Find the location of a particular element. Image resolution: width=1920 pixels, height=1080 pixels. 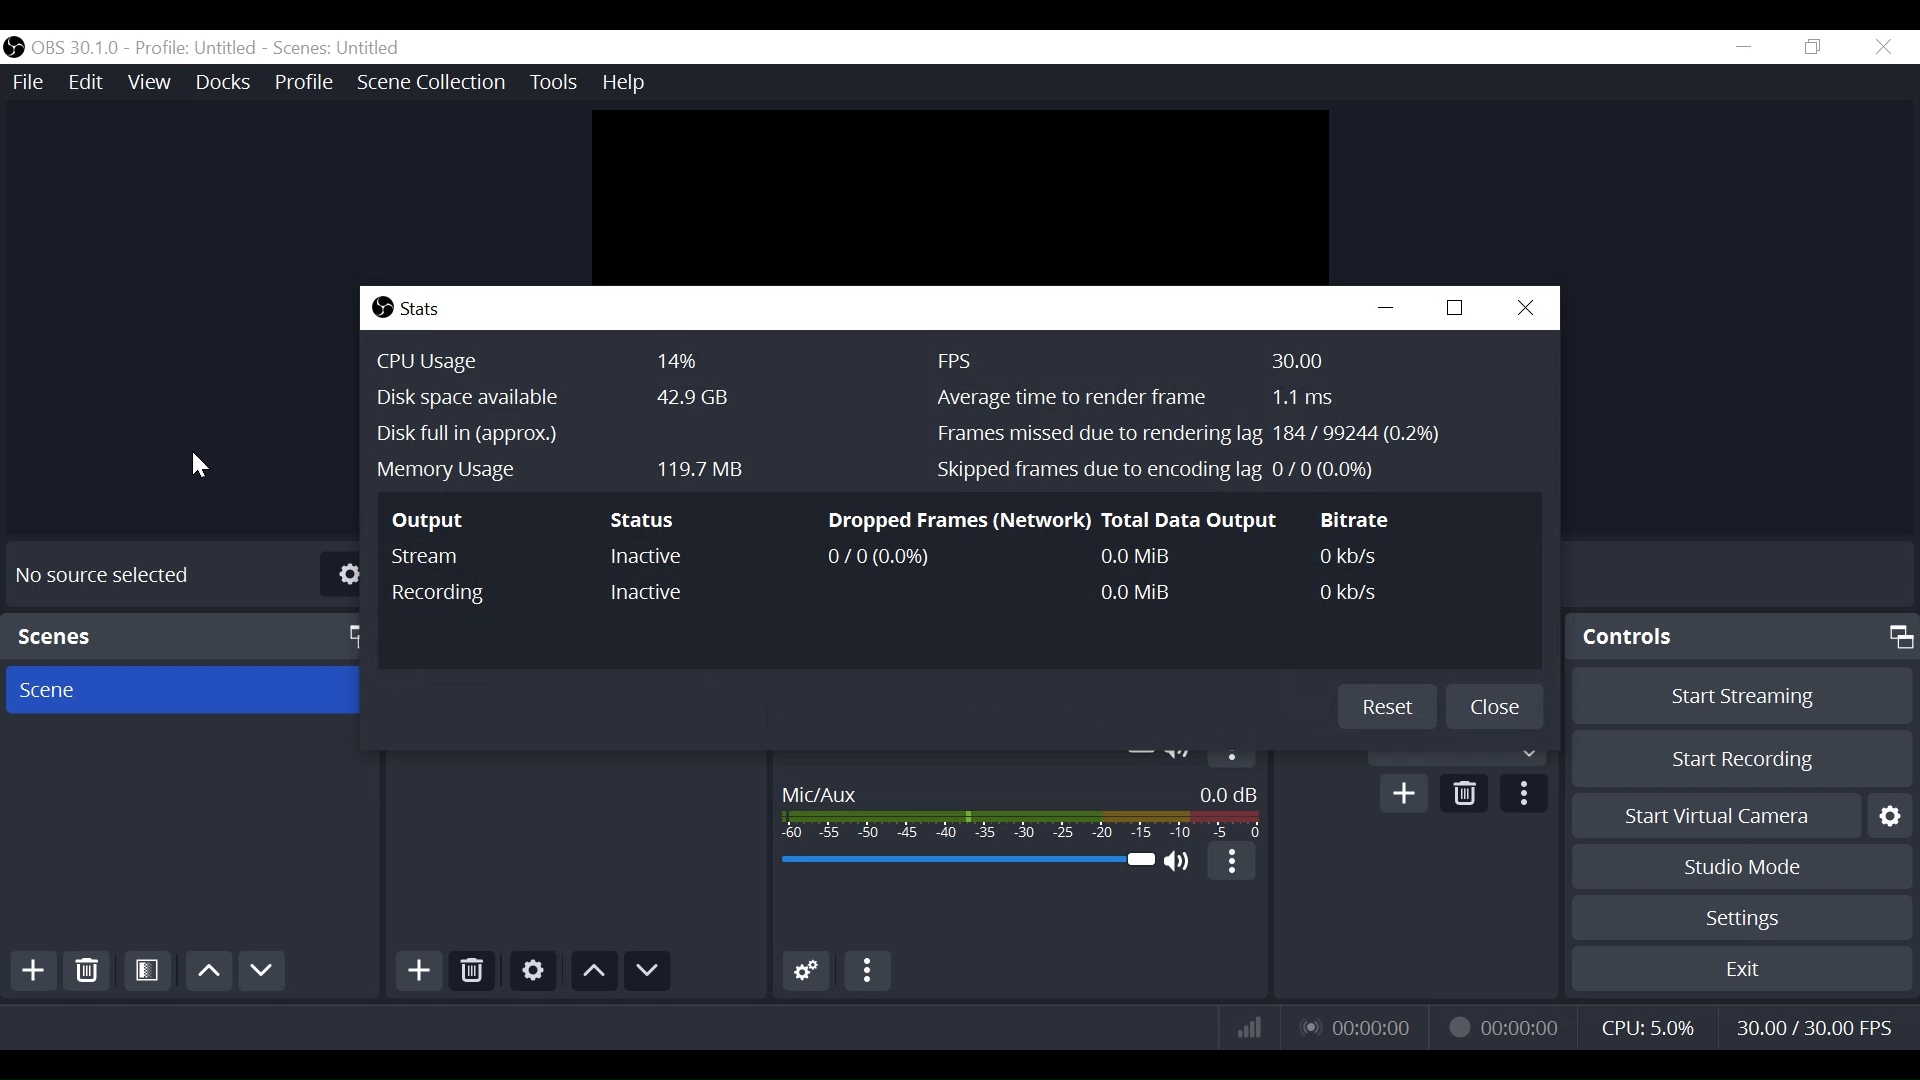

move down is located at coordinates (649, 971).